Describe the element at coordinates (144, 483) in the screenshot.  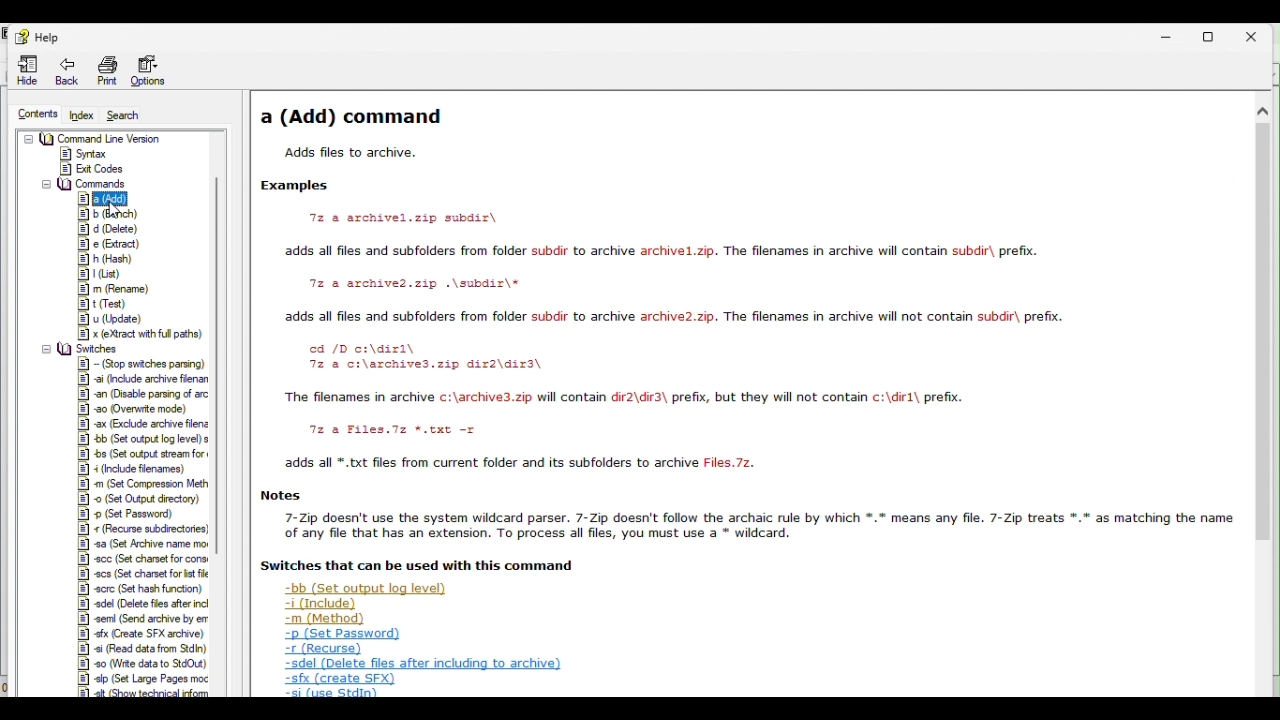
I see `-m` at that location.